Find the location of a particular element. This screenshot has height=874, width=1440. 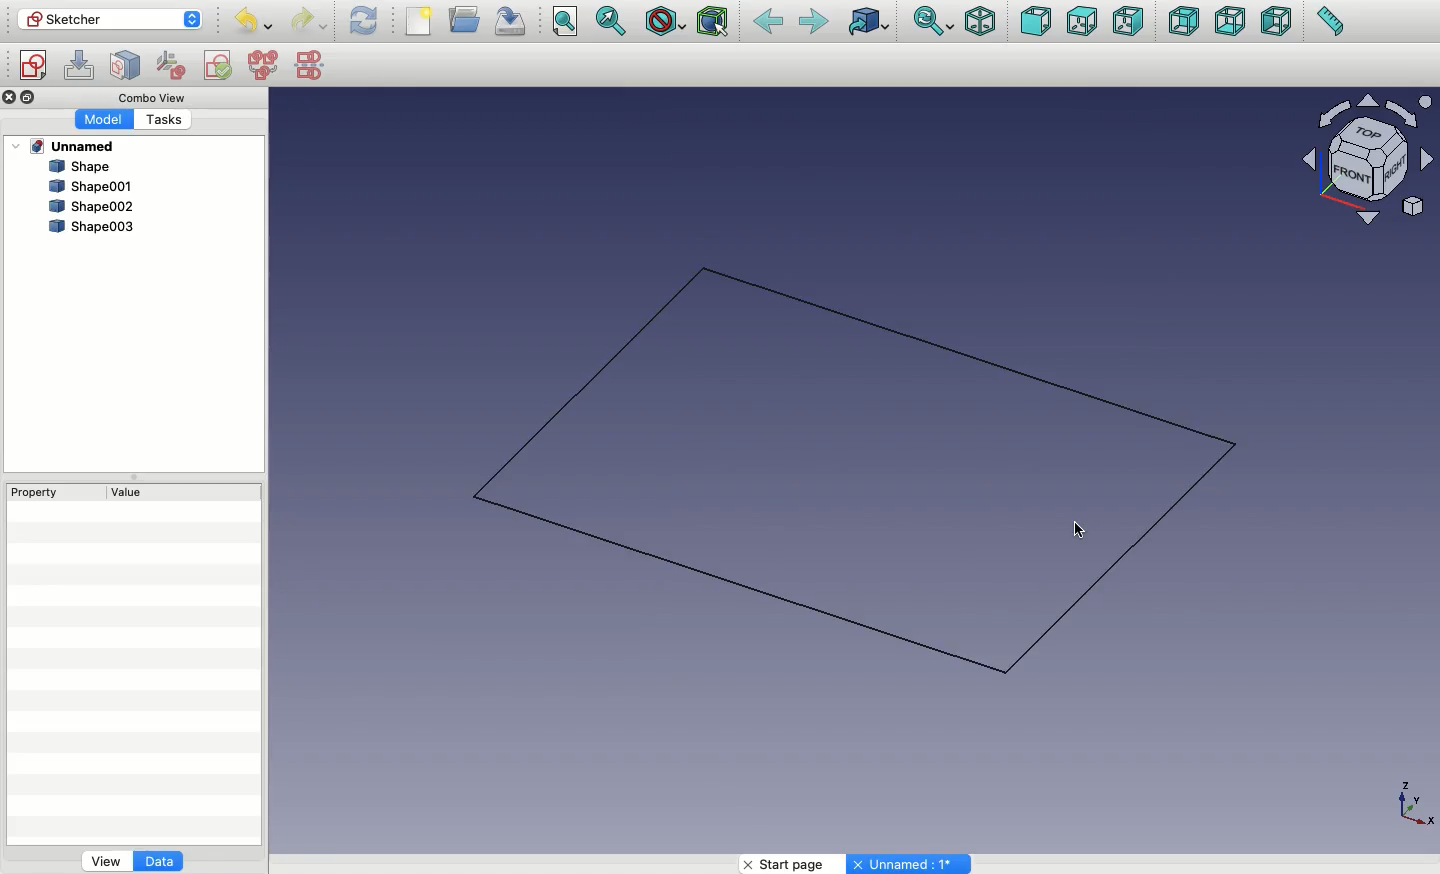

Isometric is located at coordinates (979, 22).